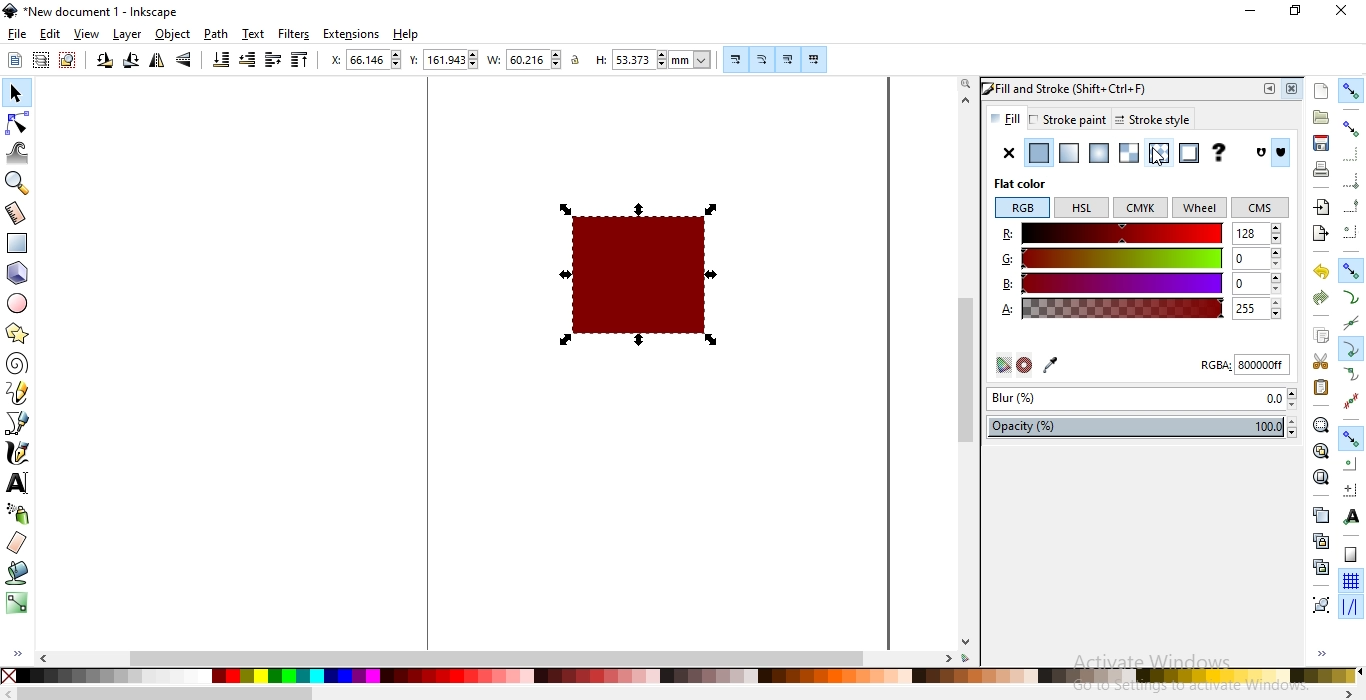 The height and width of the screenshot is (700, 1366). I want to click on 53.373, so click(636, 60).